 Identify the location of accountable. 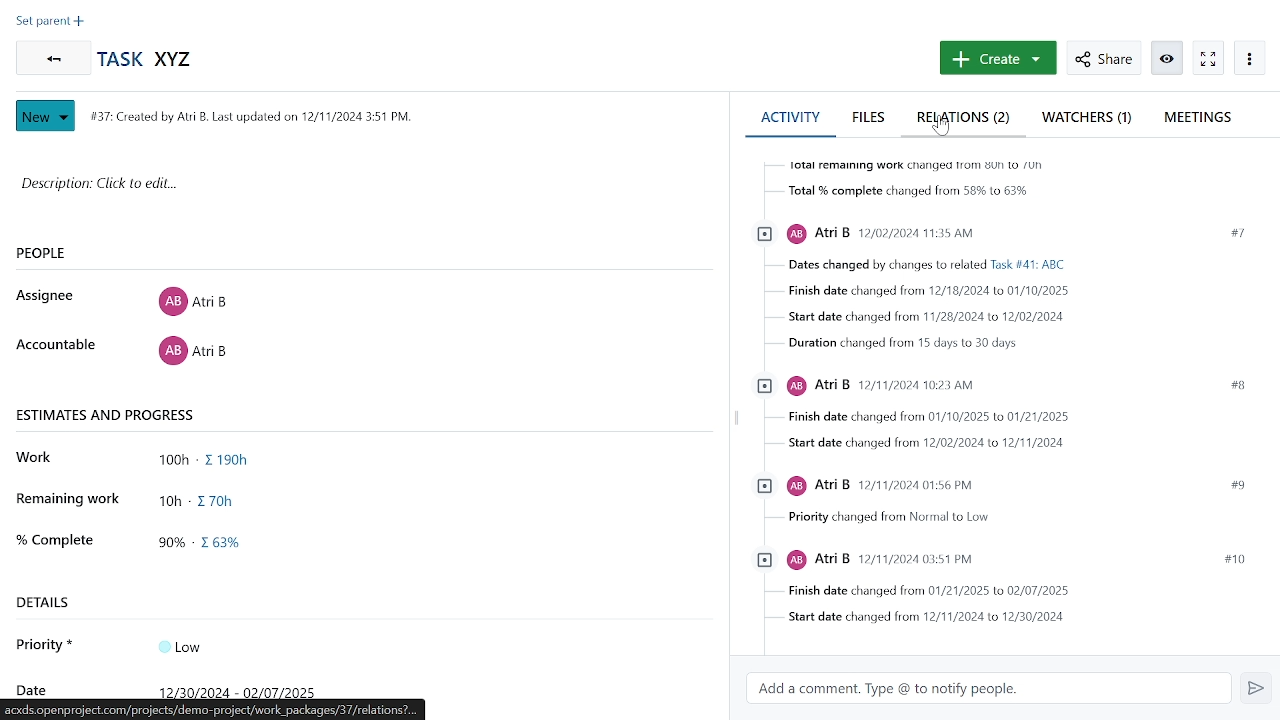
(55, 346).